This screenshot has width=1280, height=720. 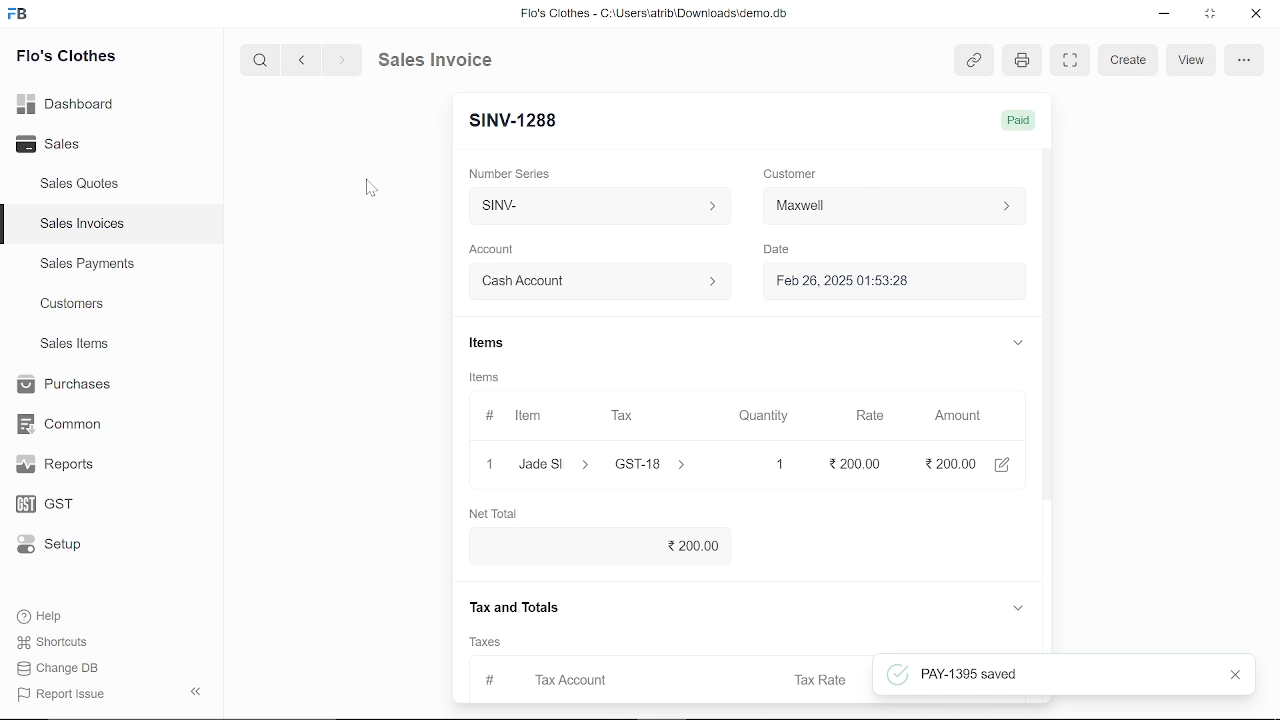 What do you see at coordinates (1017, 120) in the screenshot?
I see `Paid` at bounding box center [1017, 120].